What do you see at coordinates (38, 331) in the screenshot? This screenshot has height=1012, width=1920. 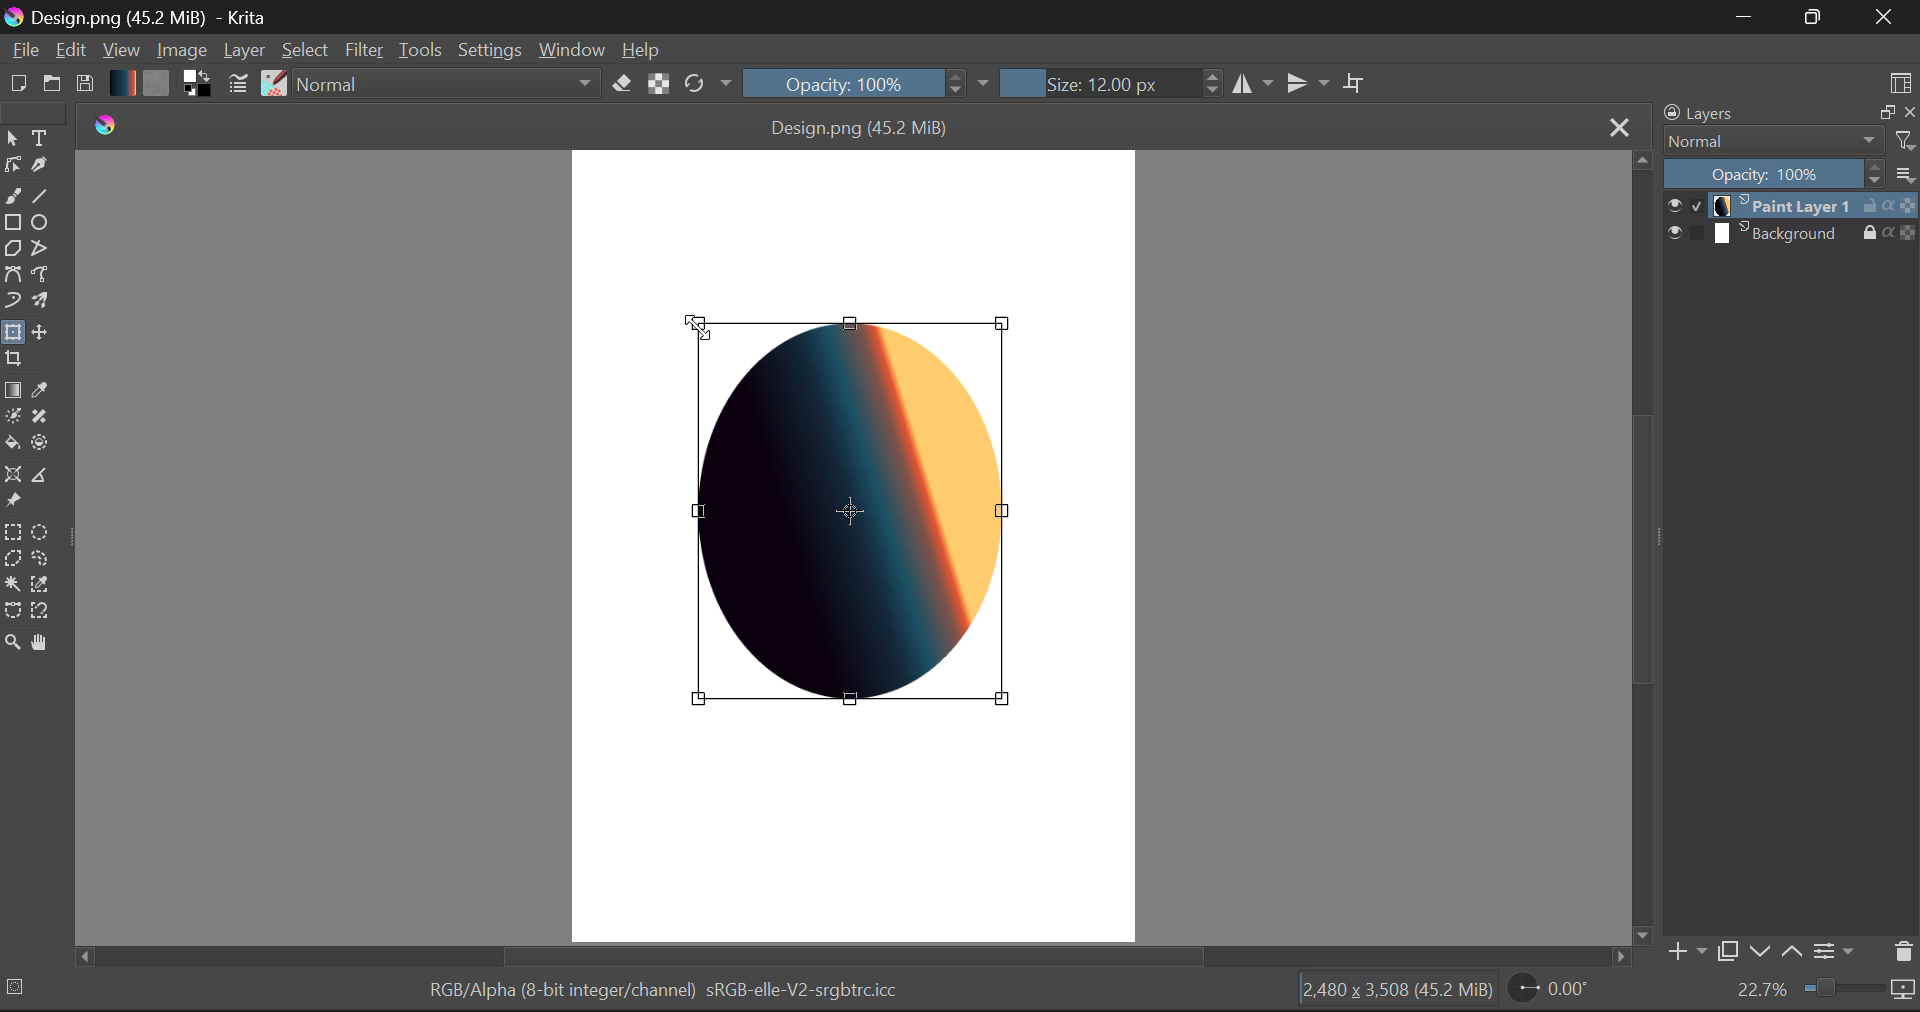 I see `Move Layer` at bounding box center [38, 331].